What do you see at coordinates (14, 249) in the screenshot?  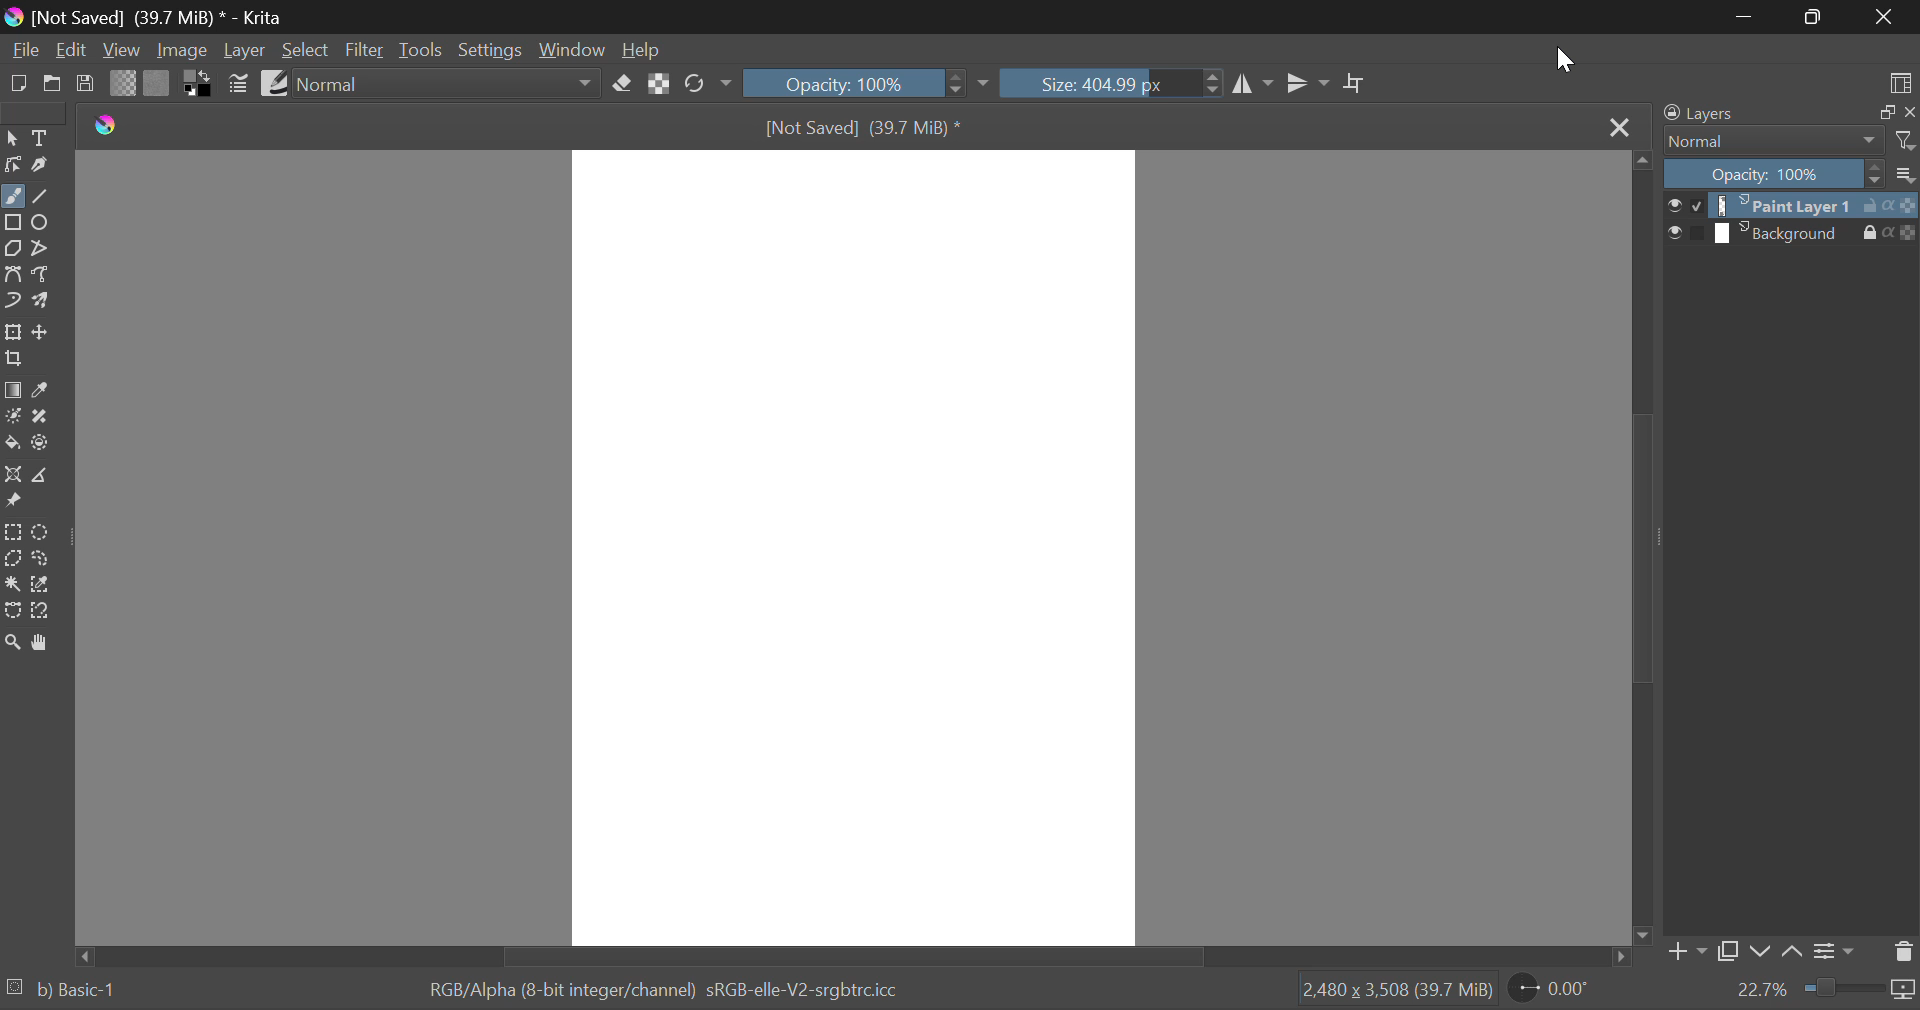 I see `Polygon` at bounding box center [14, 249].